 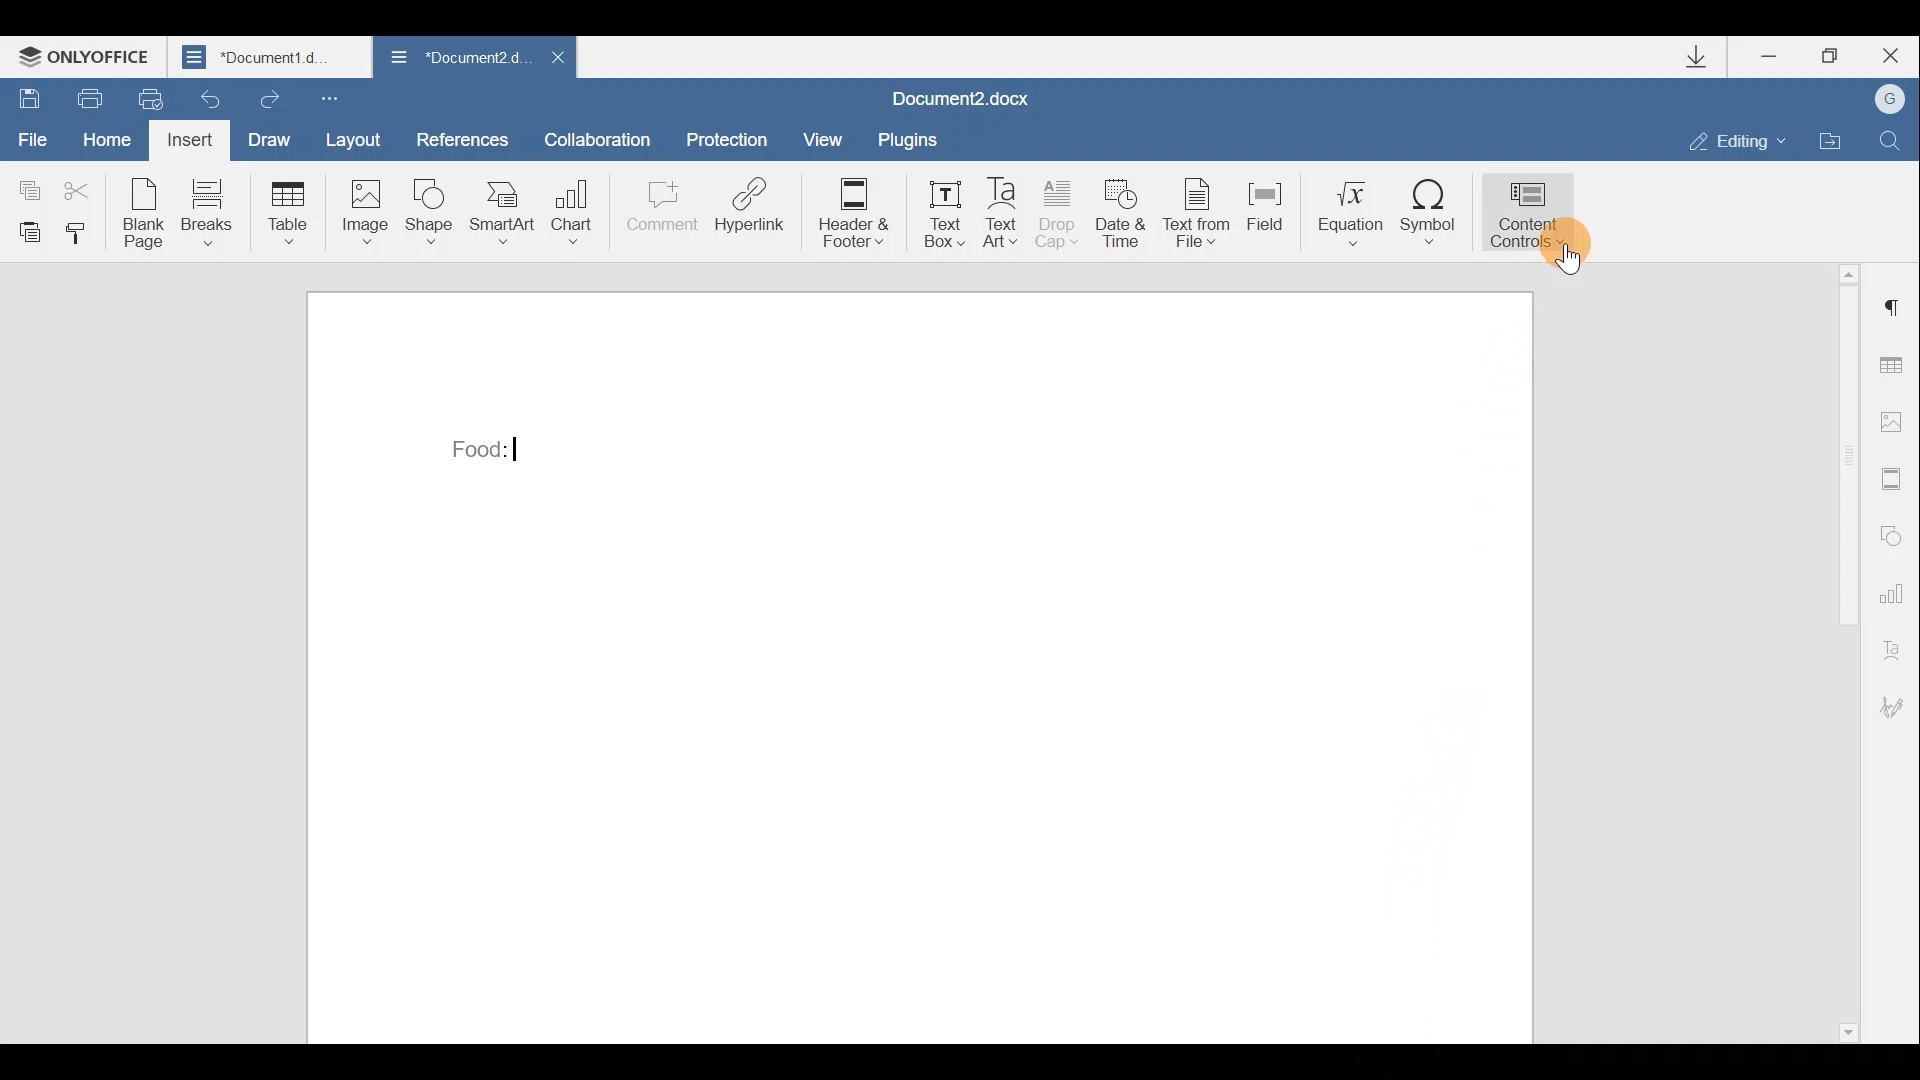 I want to click on Scroll bar, so click(x=1842, y=650).